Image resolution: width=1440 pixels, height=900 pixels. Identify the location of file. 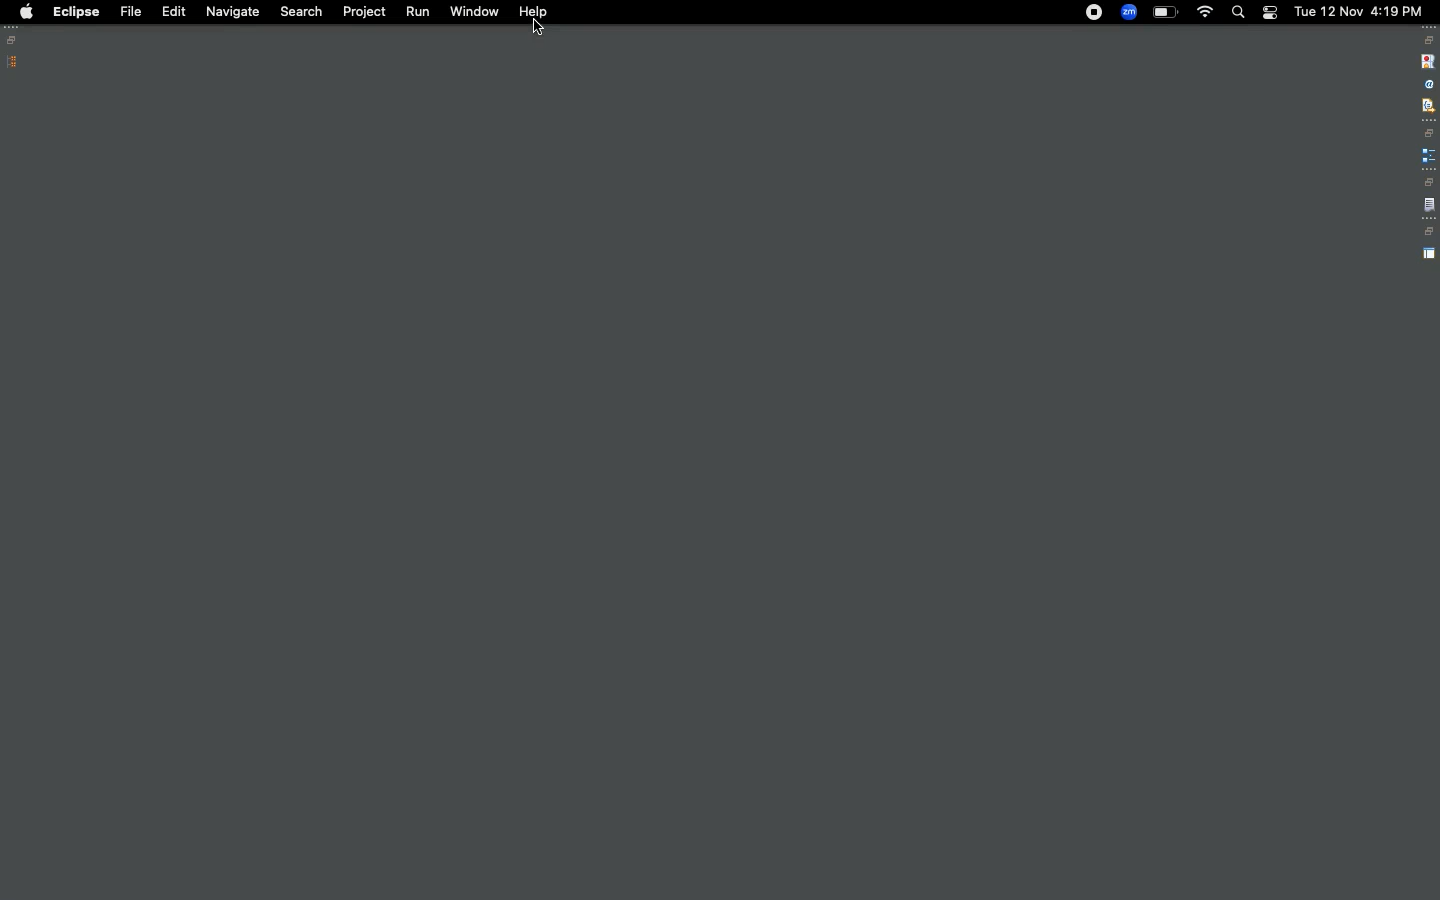
(1429, 206).